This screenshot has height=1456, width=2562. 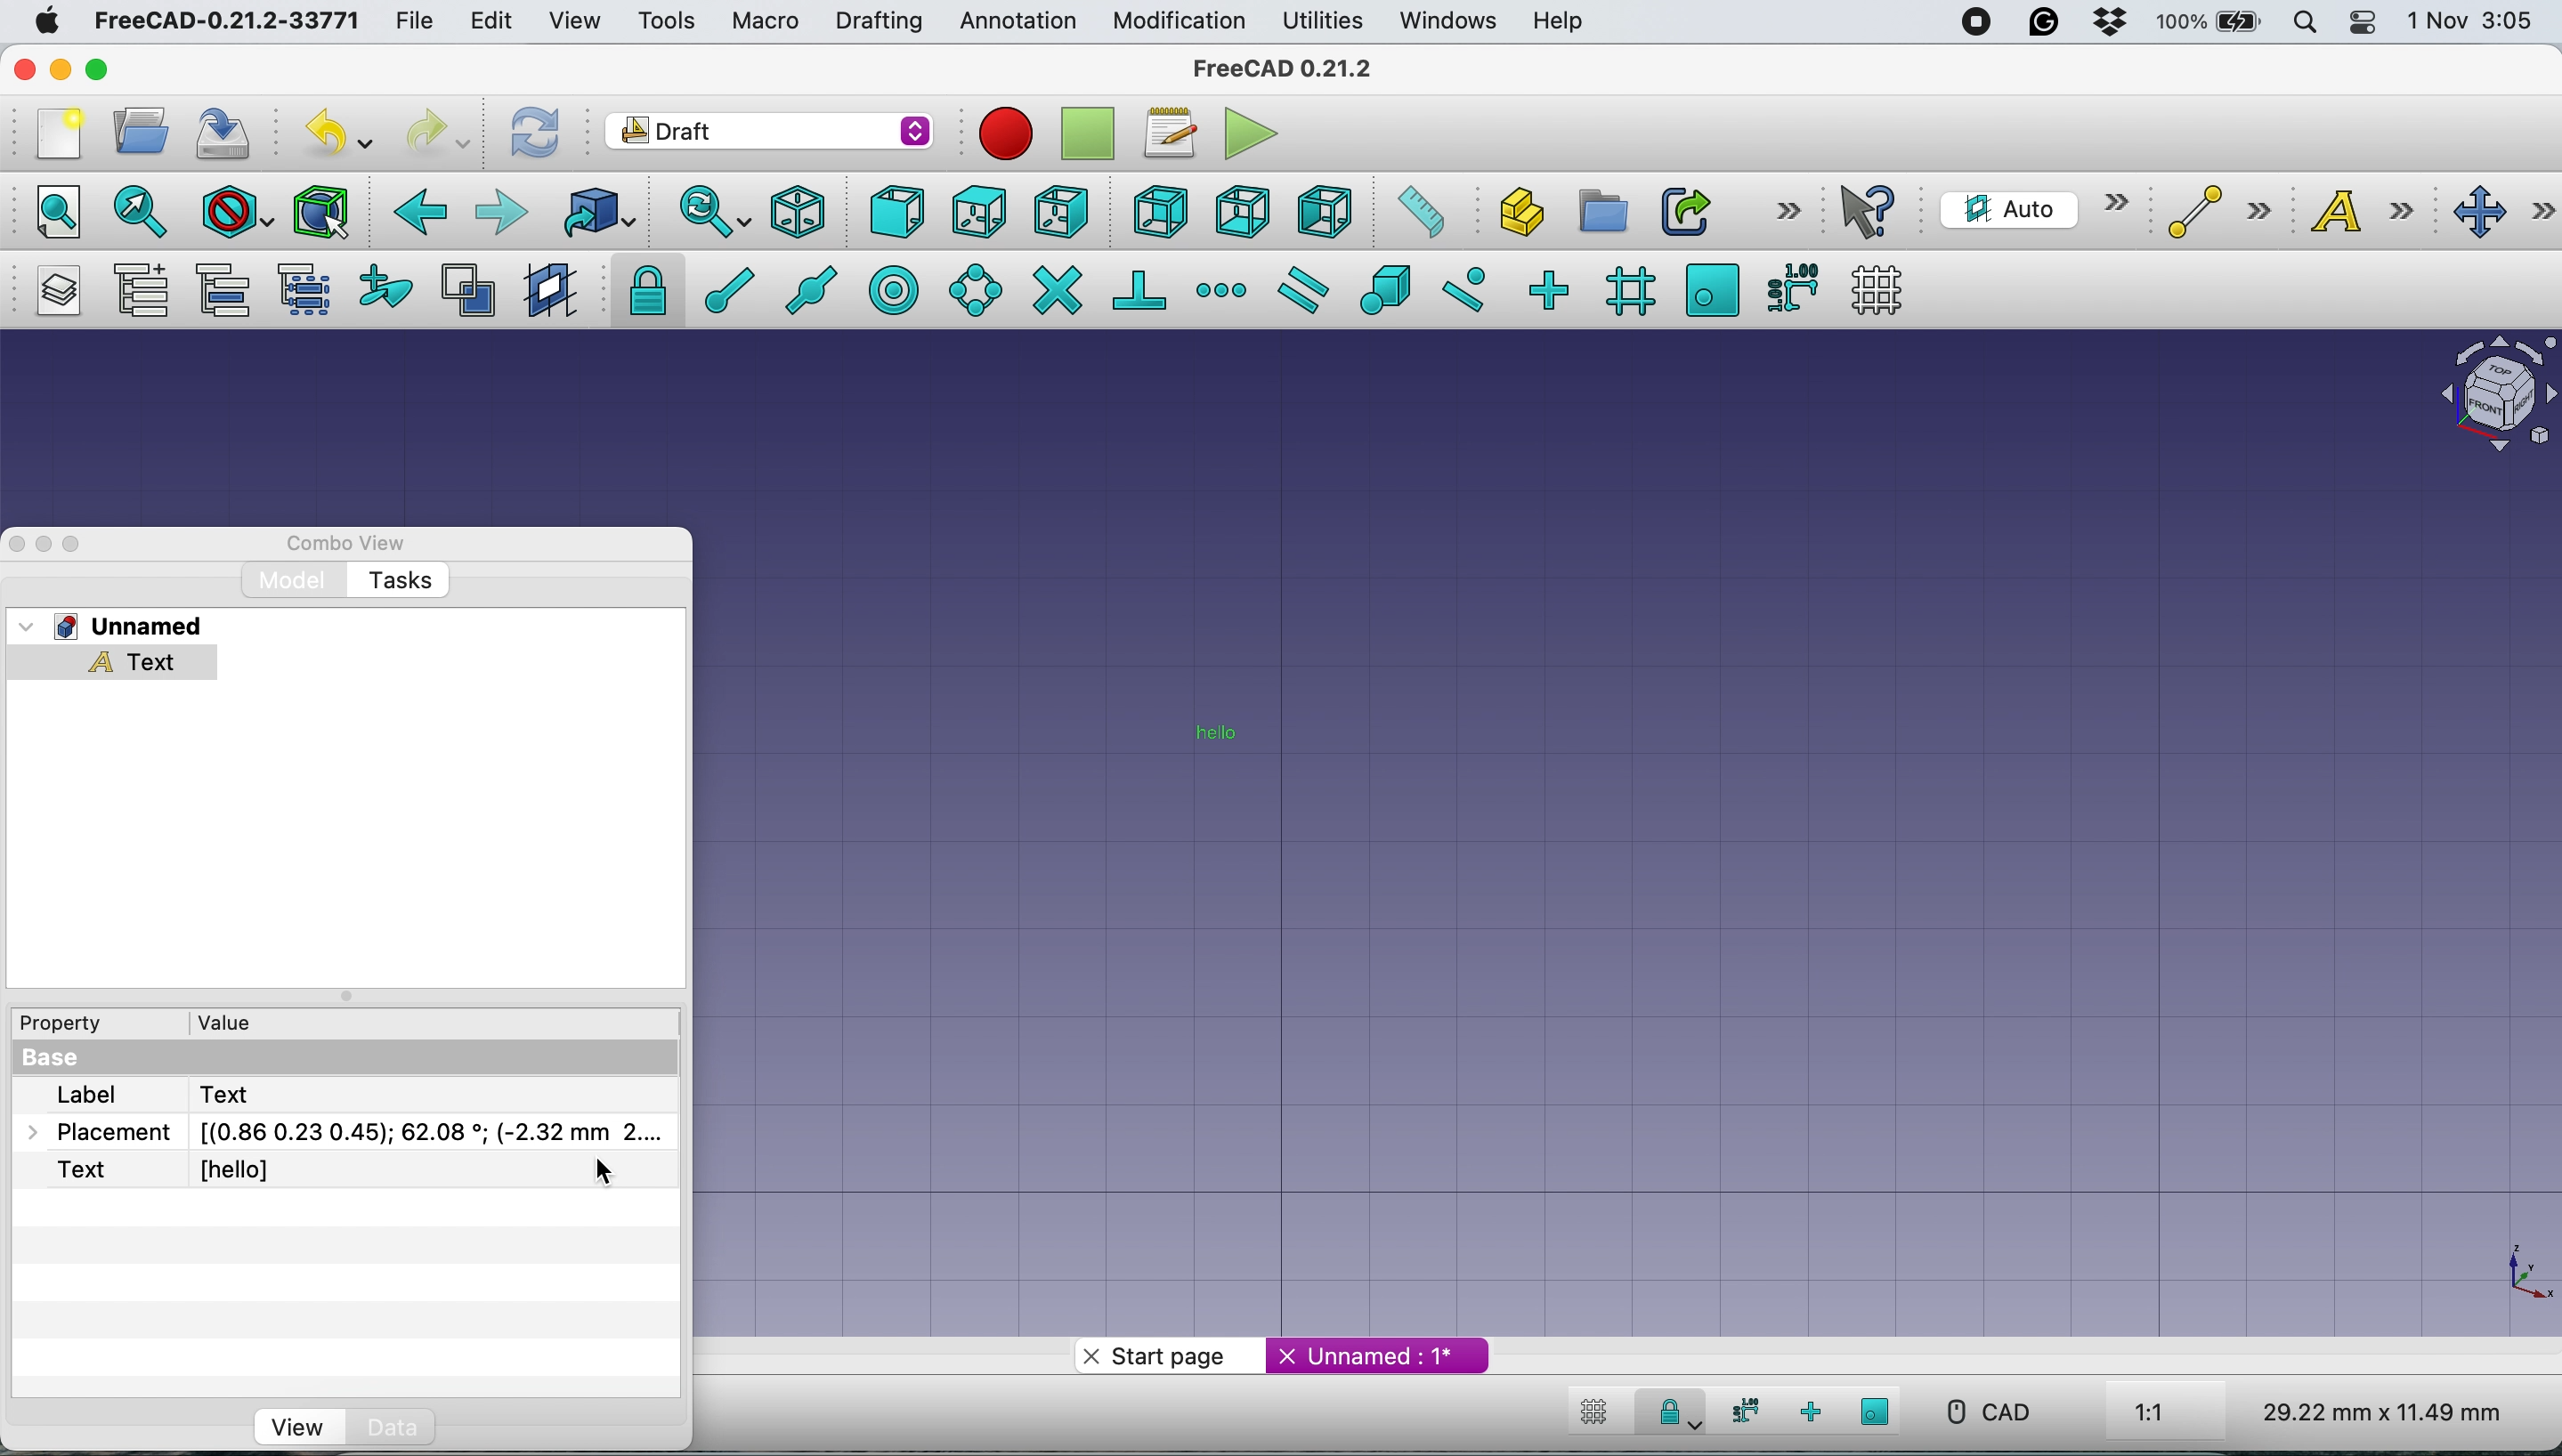 What do you see at coordinates (1679, 209) in the screenshot?
I see `make link` at bounding box center [1679, 209].